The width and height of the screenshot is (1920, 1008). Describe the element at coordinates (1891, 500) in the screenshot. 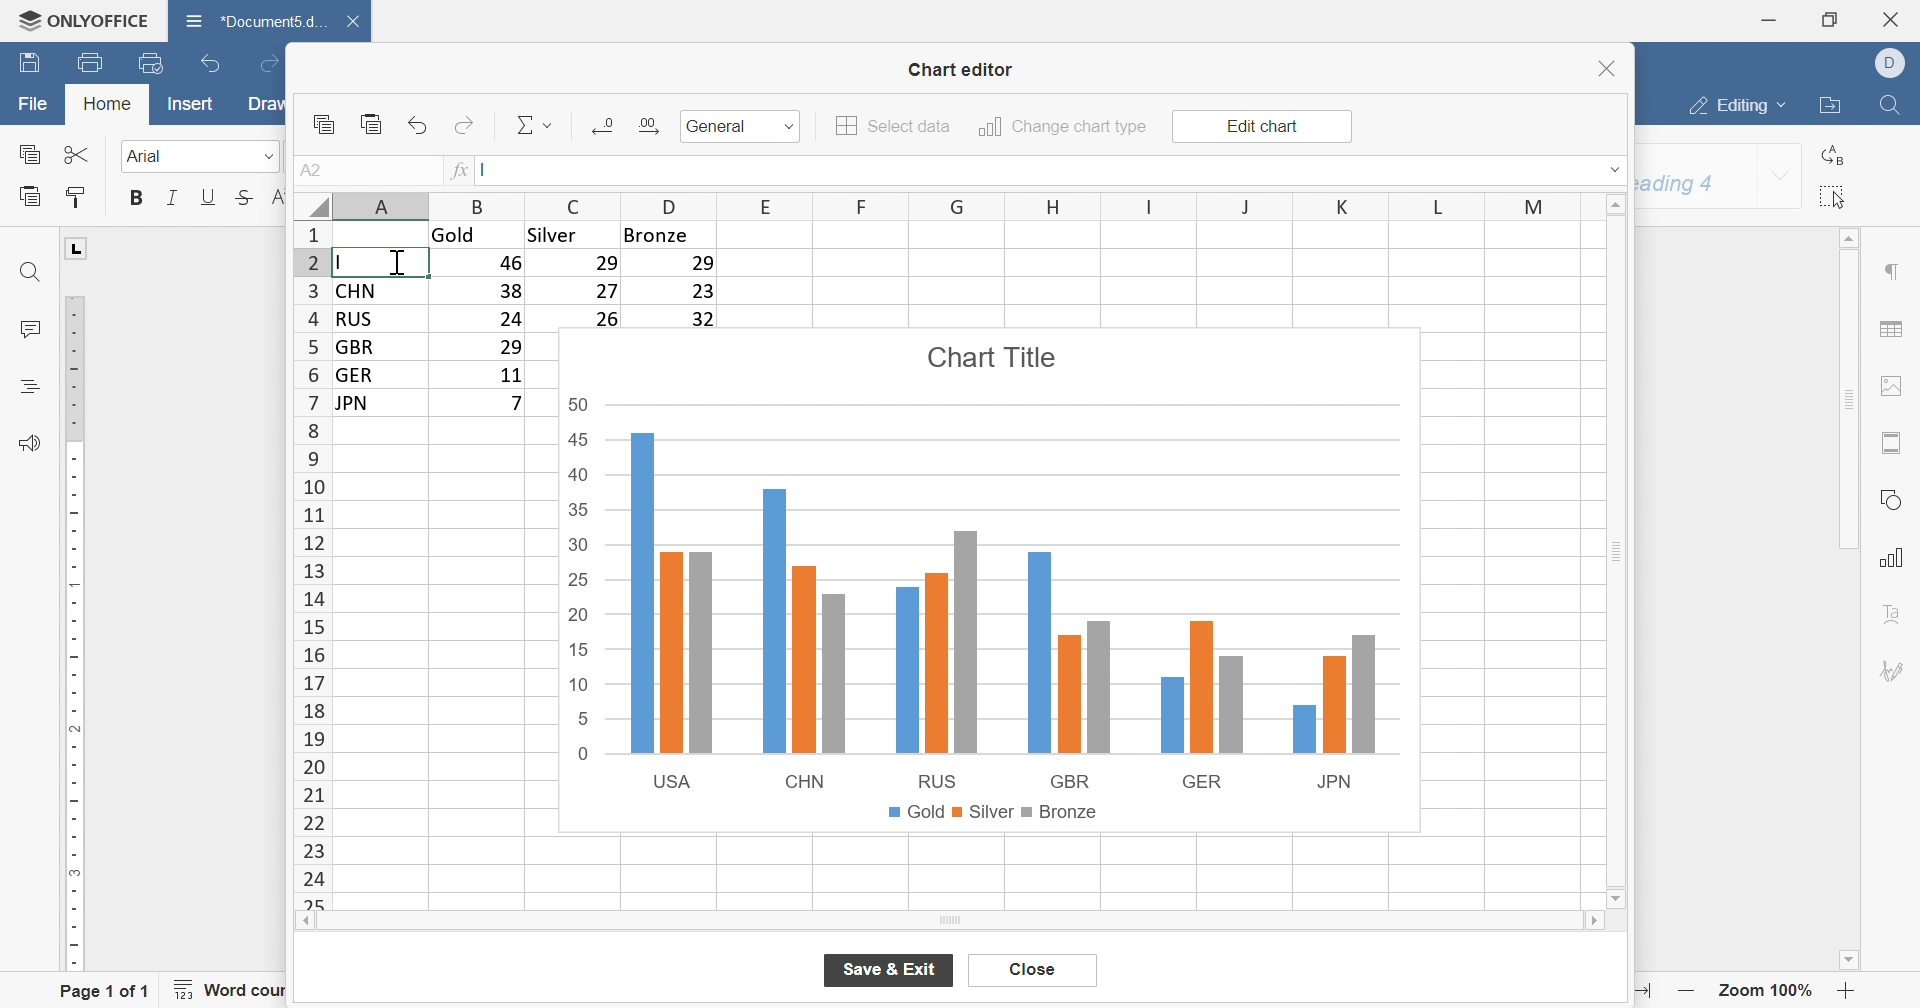

I see `shape settings` at that location.